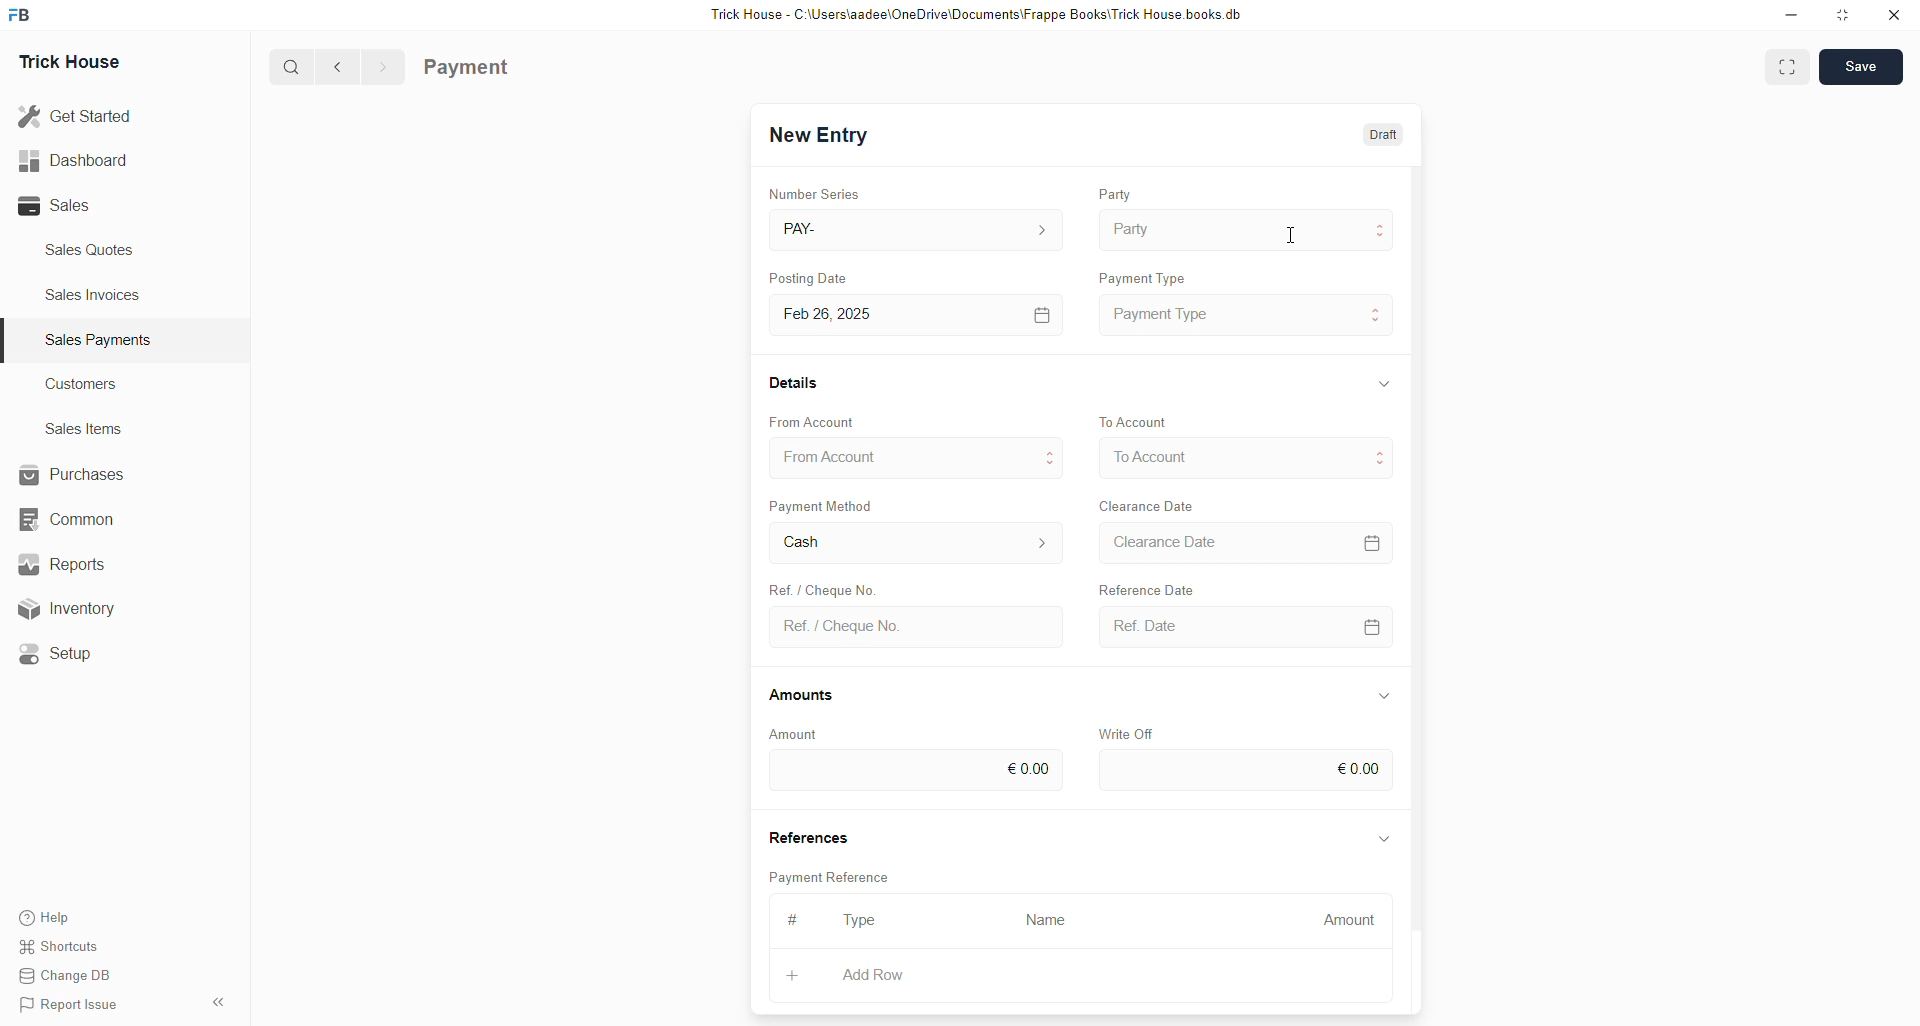 This screenshot has height=1026, width=1920. What do you see at coordinates (73, 164) in the screenshot?
I see `Dashboard` at bounding box center [73, 164].